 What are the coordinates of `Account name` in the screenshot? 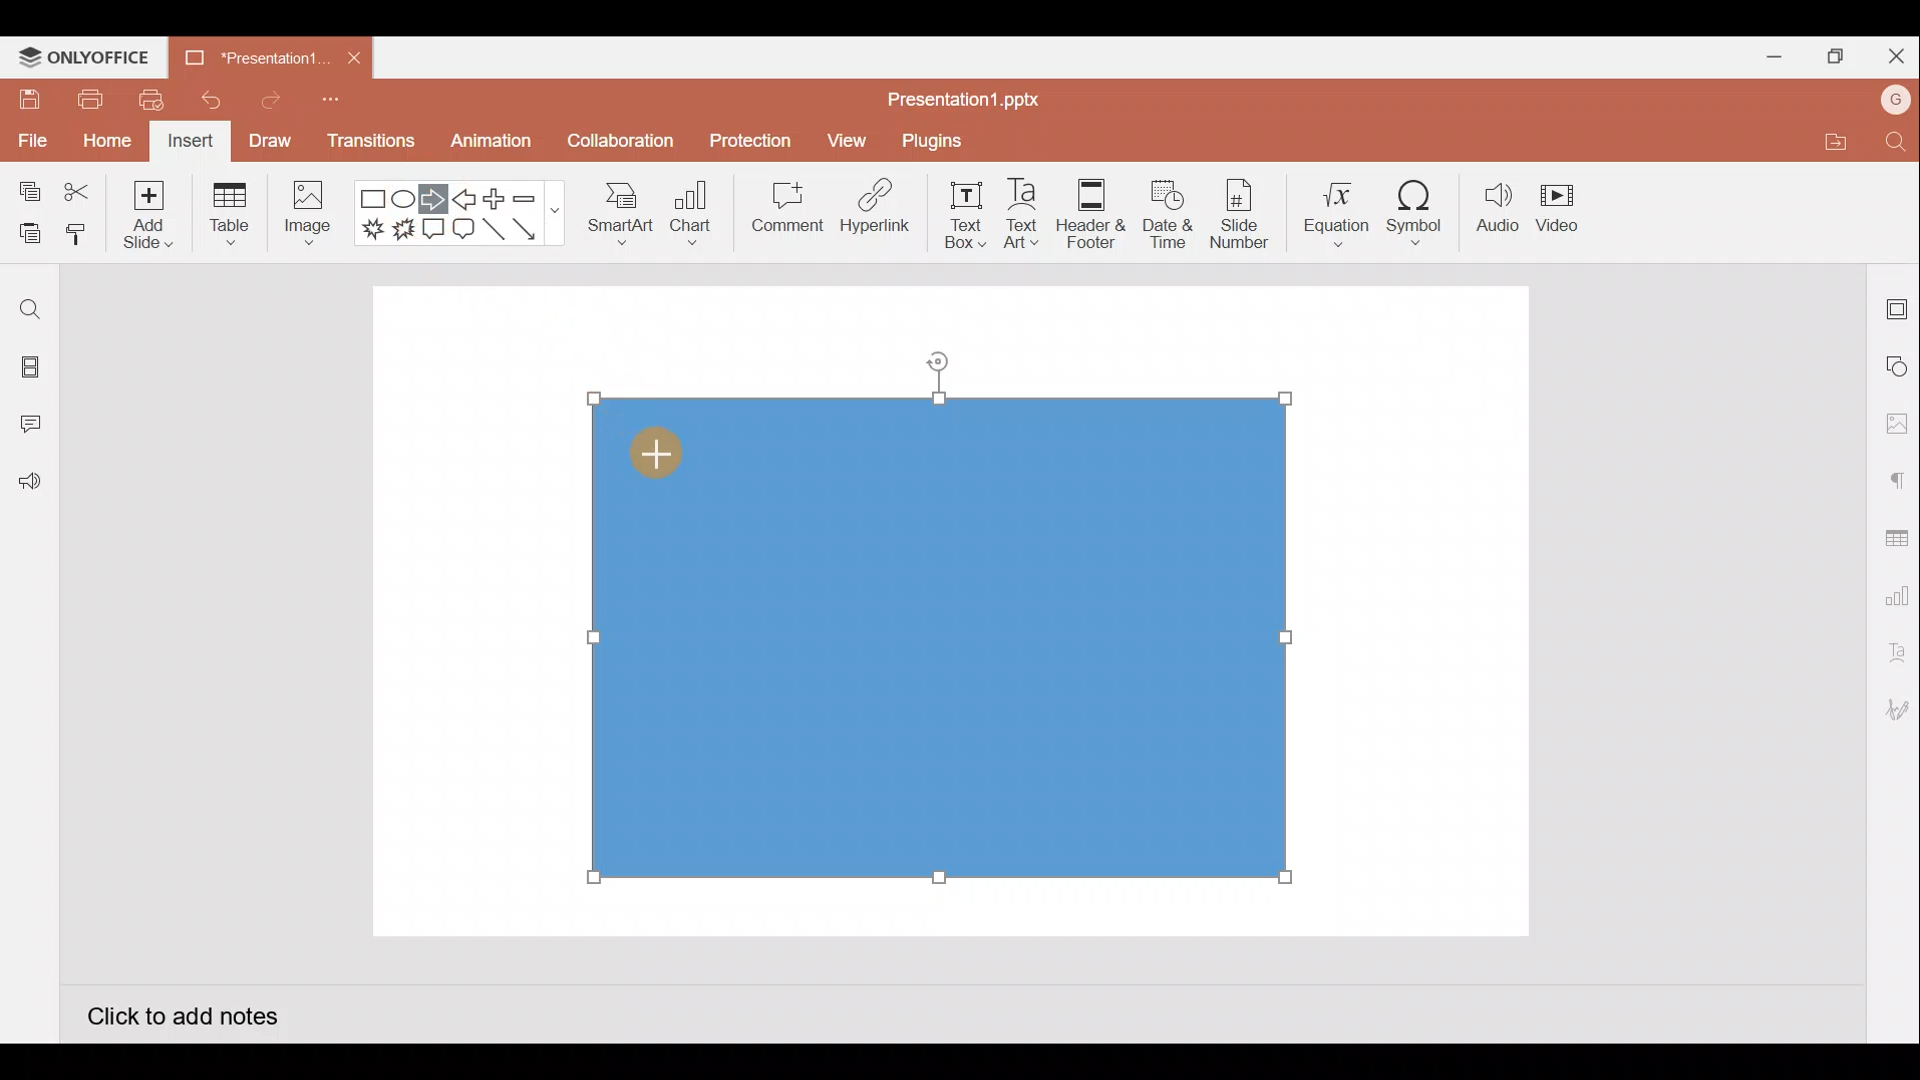 It's located at (1896, 100).